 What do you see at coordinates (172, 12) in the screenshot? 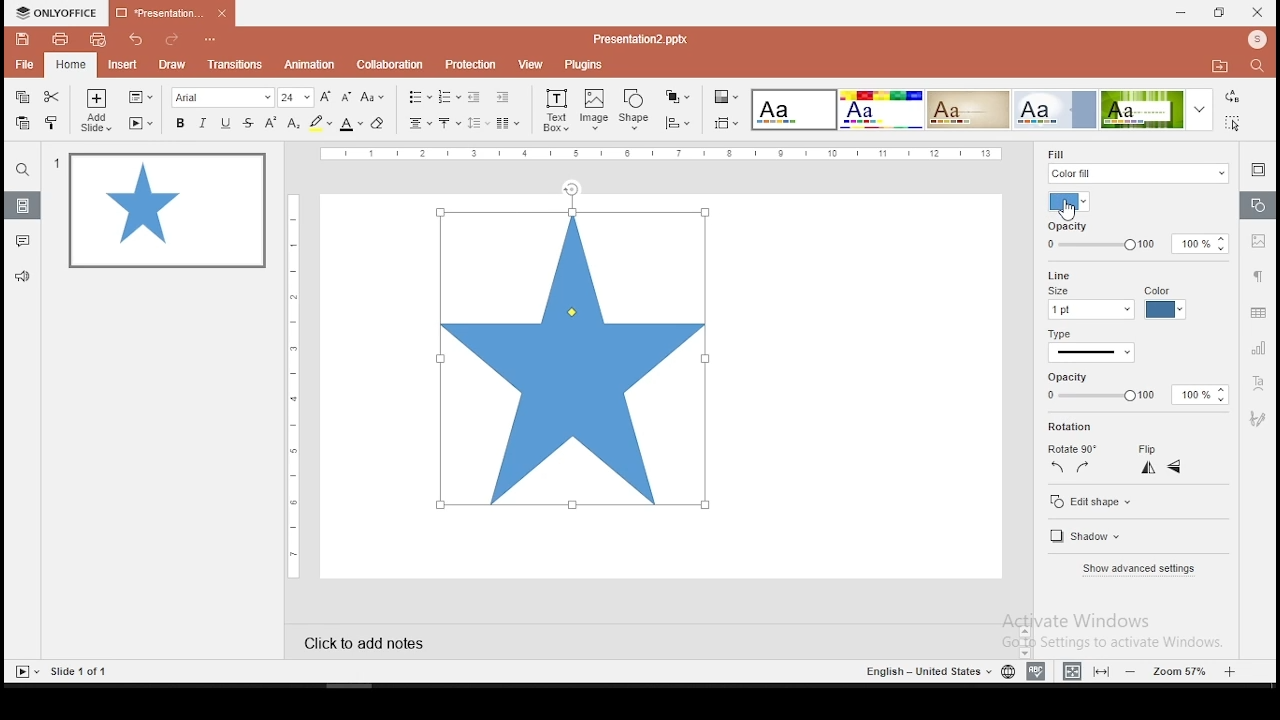
I see `presentation` at bounding box center [172, 12].